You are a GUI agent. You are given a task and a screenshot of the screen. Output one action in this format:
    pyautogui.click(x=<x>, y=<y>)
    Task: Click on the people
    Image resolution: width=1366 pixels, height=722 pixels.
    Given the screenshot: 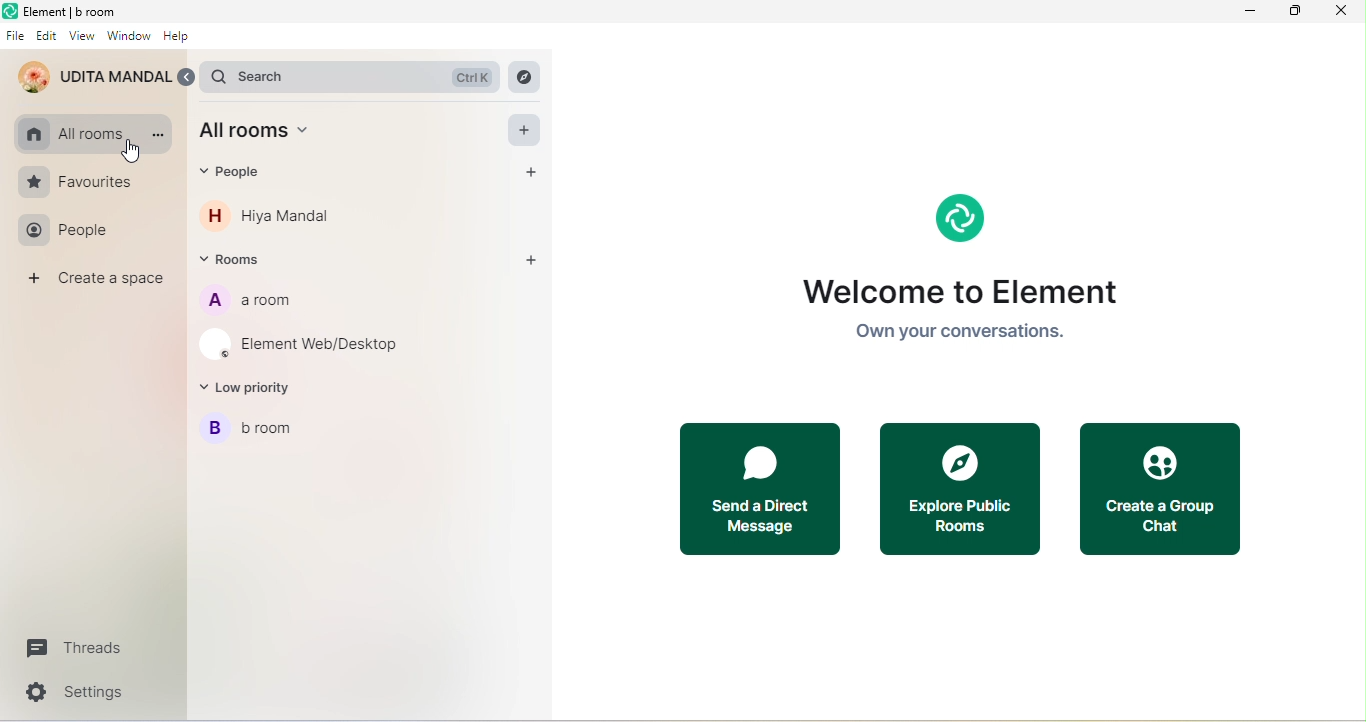 What is the action you would take?
    pyautogui.click(x=239, y=174)
    